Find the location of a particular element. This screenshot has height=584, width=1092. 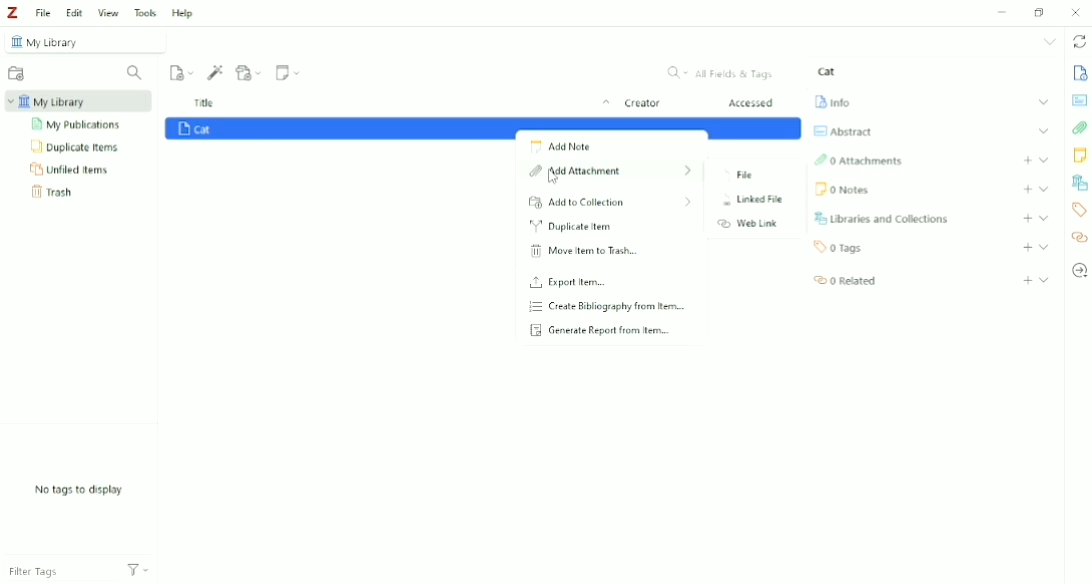

Duplicate Item is located at coordinates (573, 227).